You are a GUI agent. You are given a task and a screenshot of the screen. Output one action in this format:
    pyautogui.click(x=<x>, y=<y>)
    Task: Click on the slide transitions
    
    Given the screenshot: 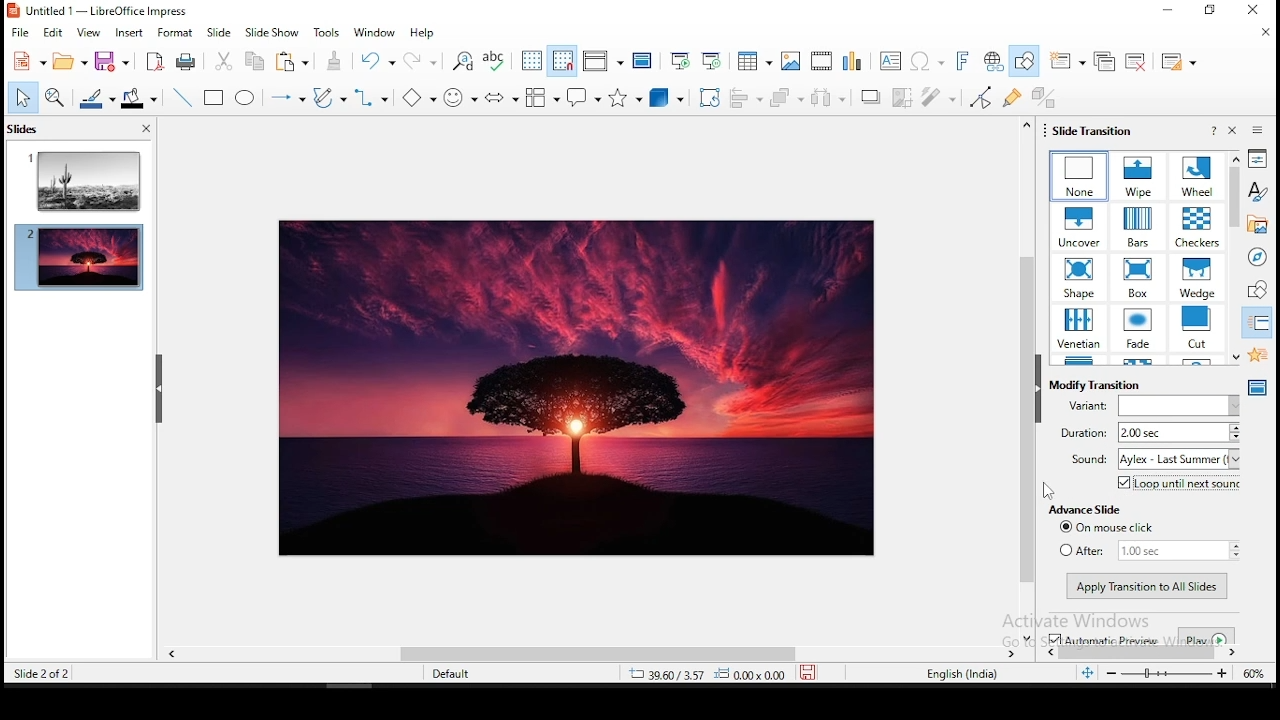 What is the action you would take?
    pyautogui.click(x=1257, y=324)
    